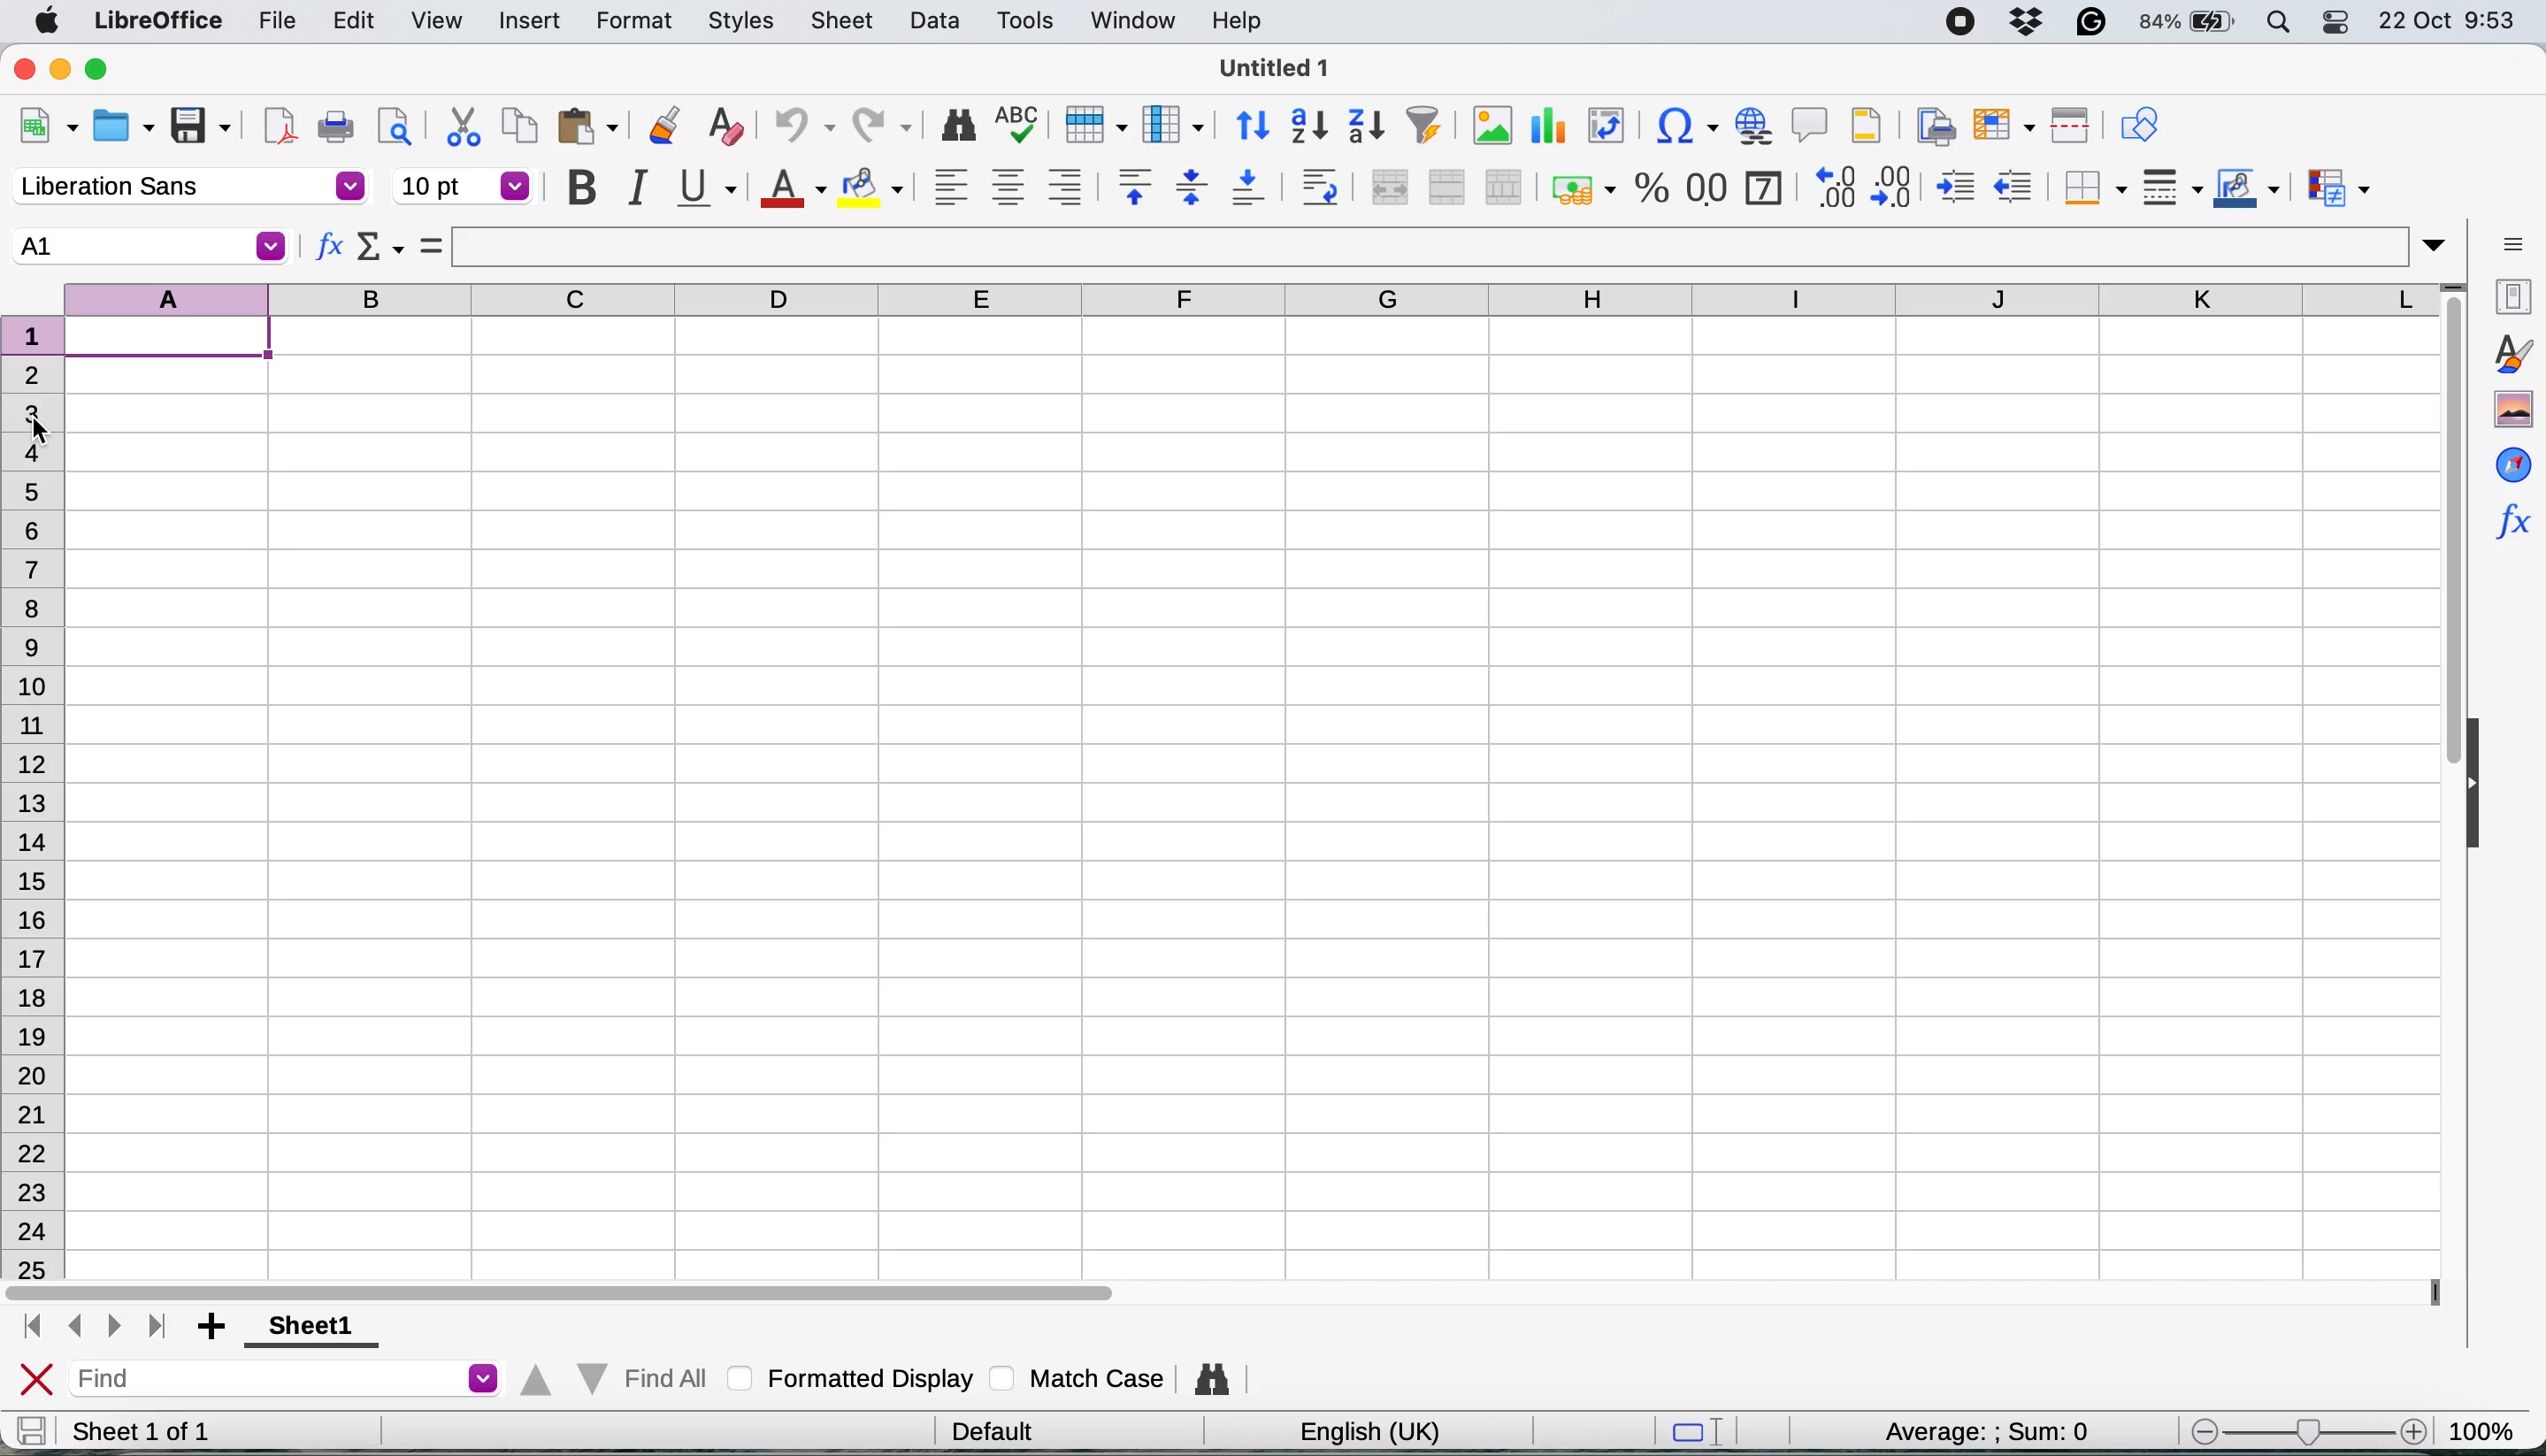  I want to click on insert or edit pivot table, so click(1600, 126).